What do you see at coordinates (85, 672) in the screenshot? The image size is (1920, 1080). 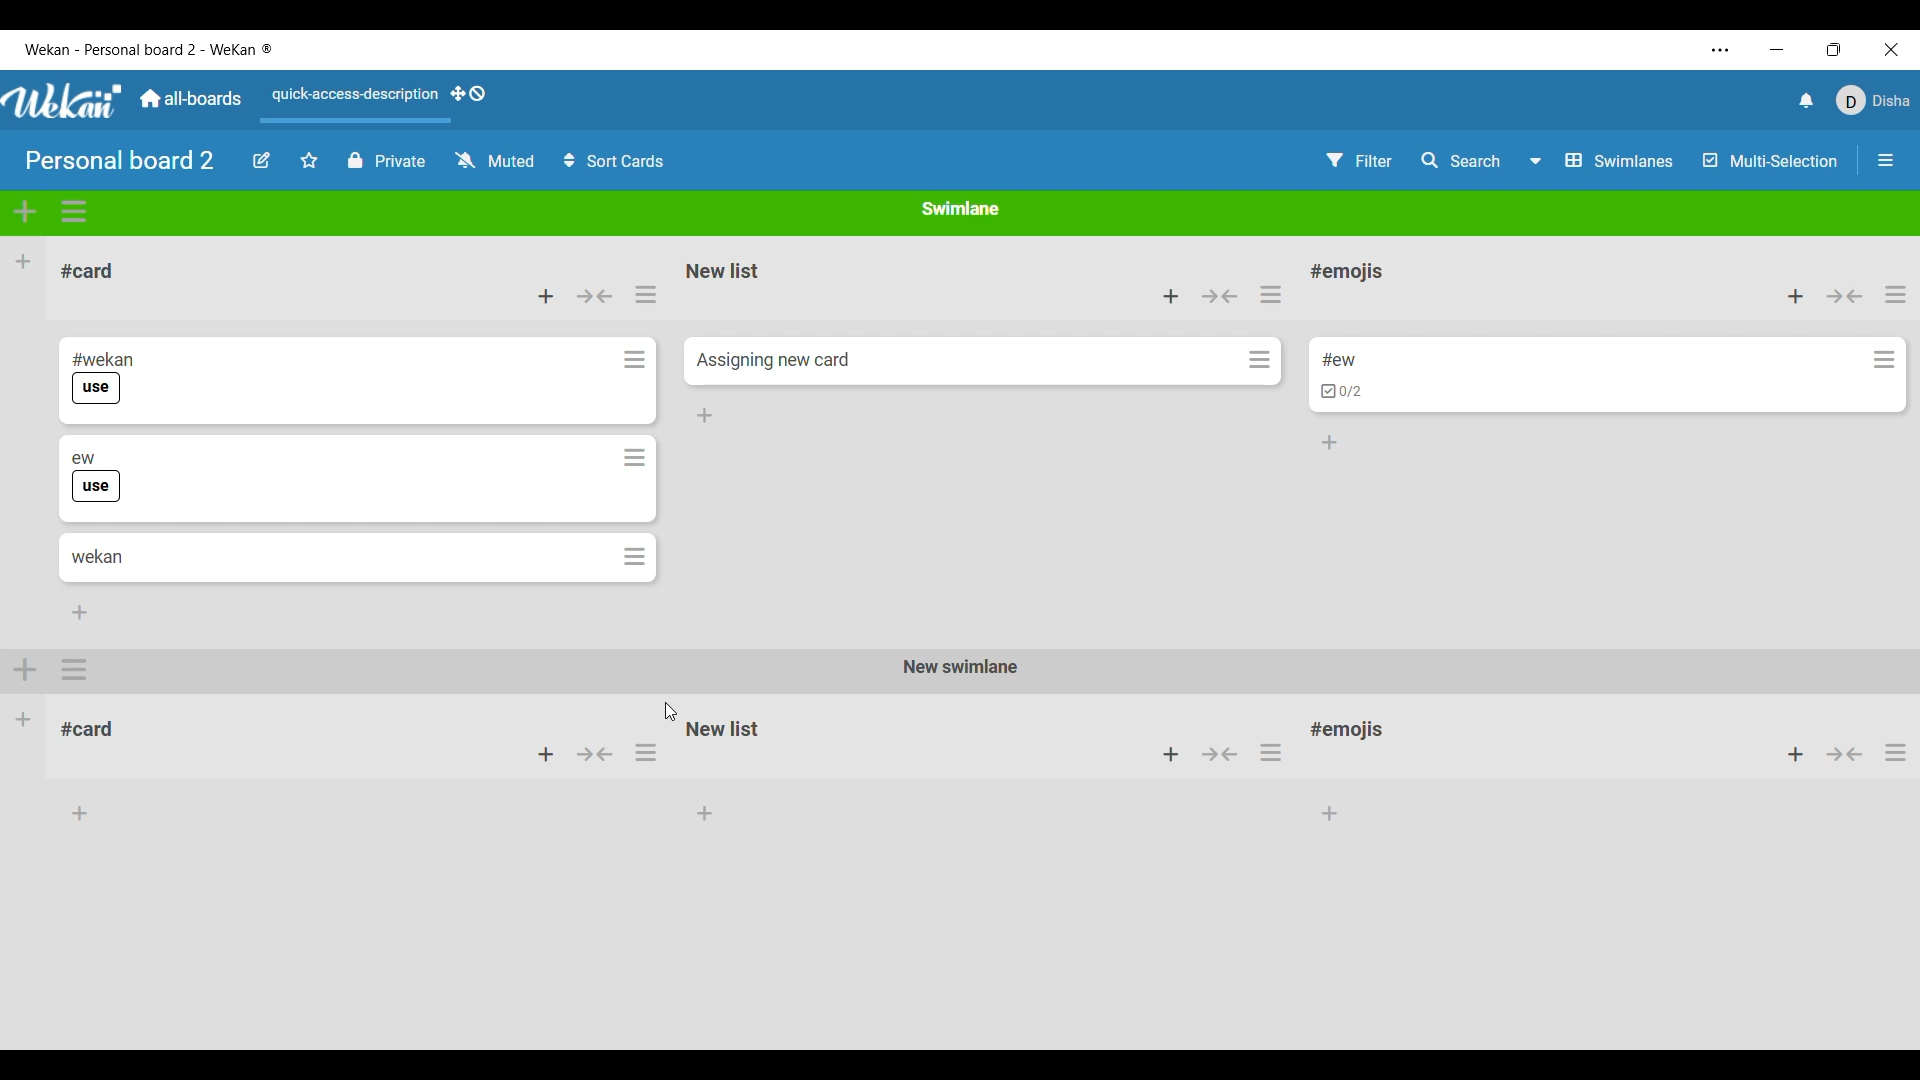 I see `options` at bounding box center [85, 672].